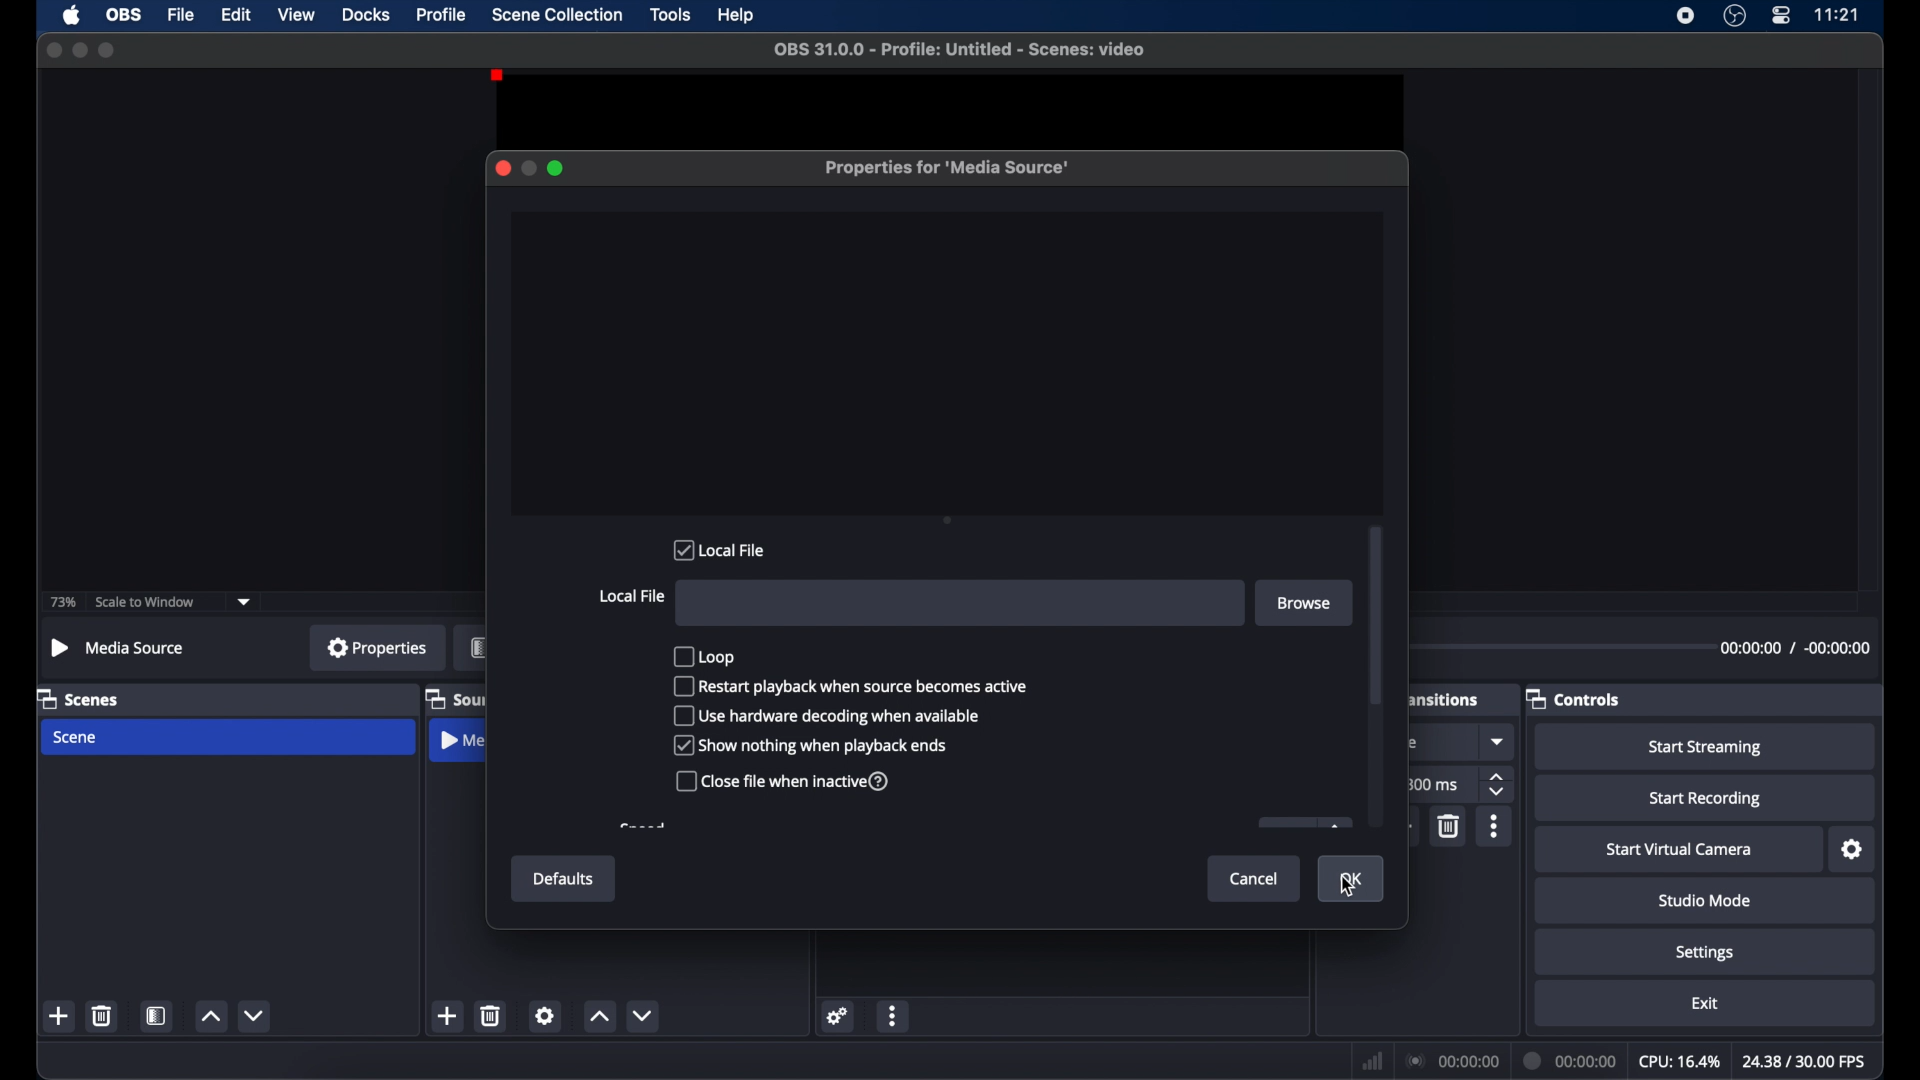 The image size is (1920, 1080). I want to click on network, so click(1373, 1059).